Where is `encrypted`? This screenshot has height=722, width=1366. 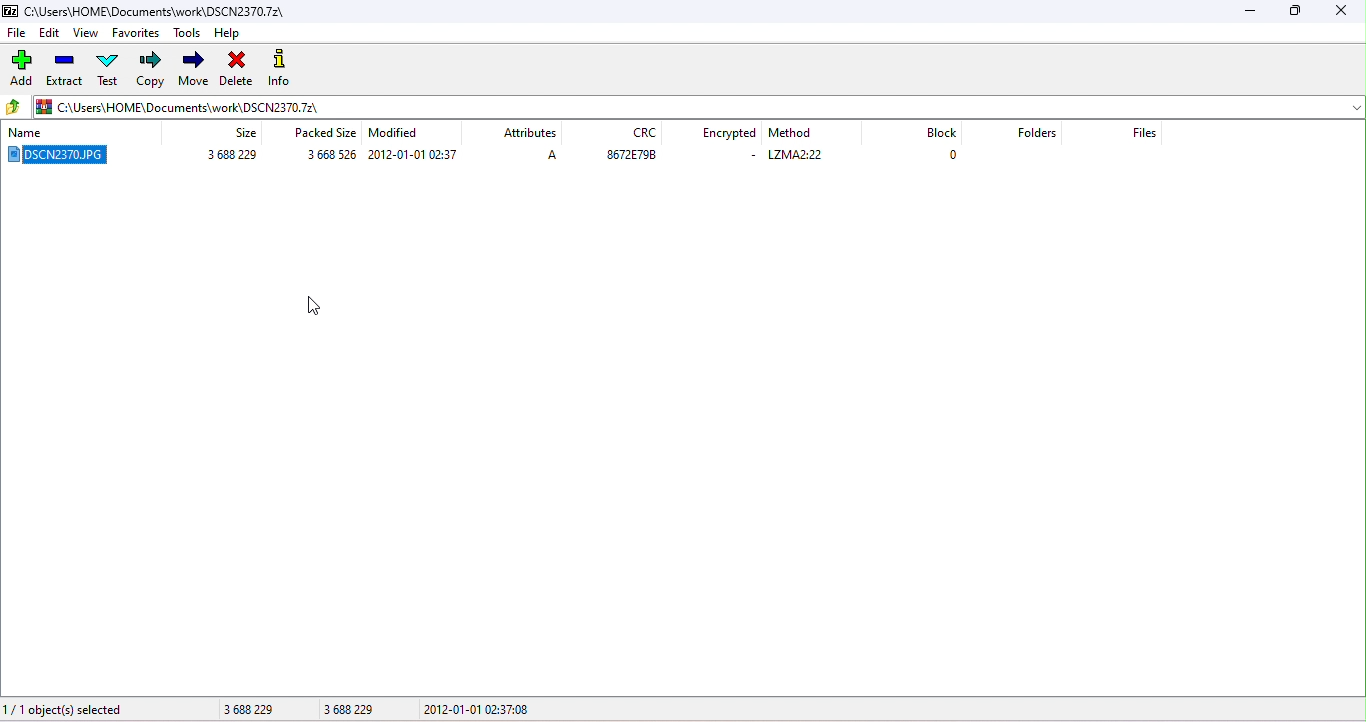 encrypted is located at coordinates (732, 135).